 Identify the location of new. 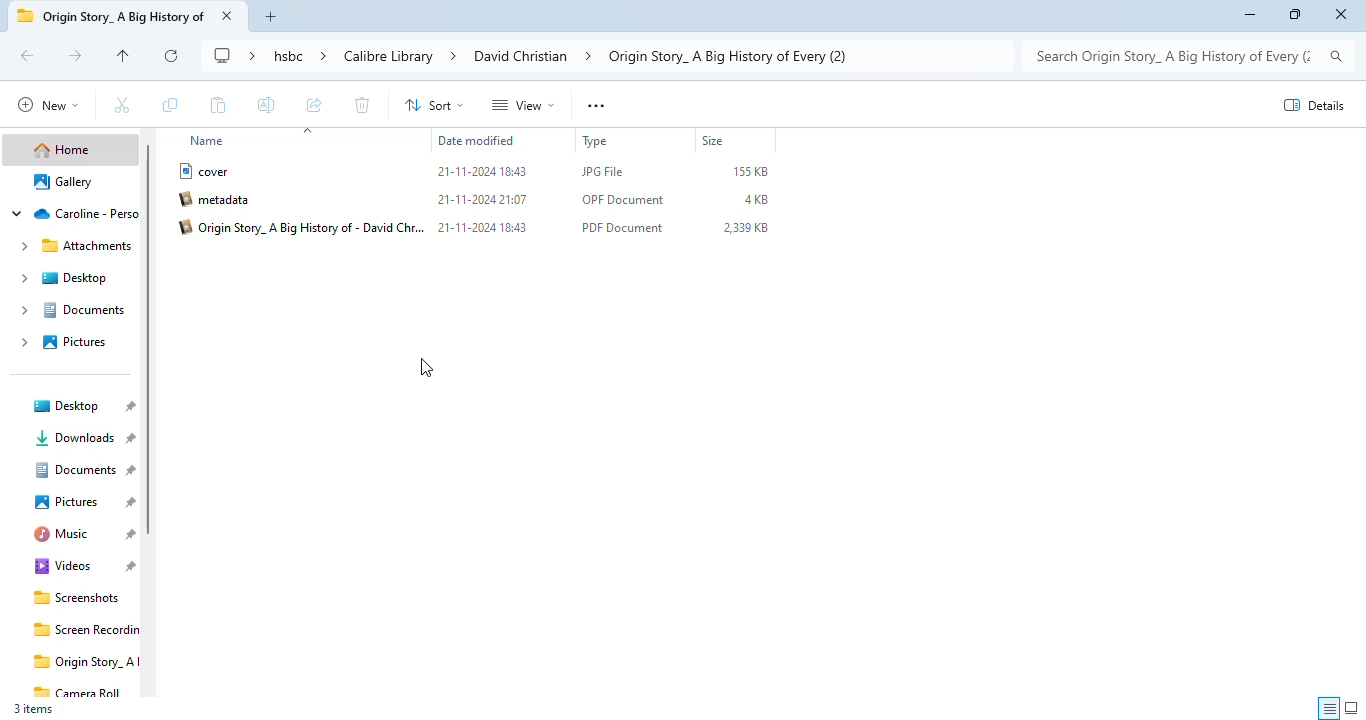
(47, 104).